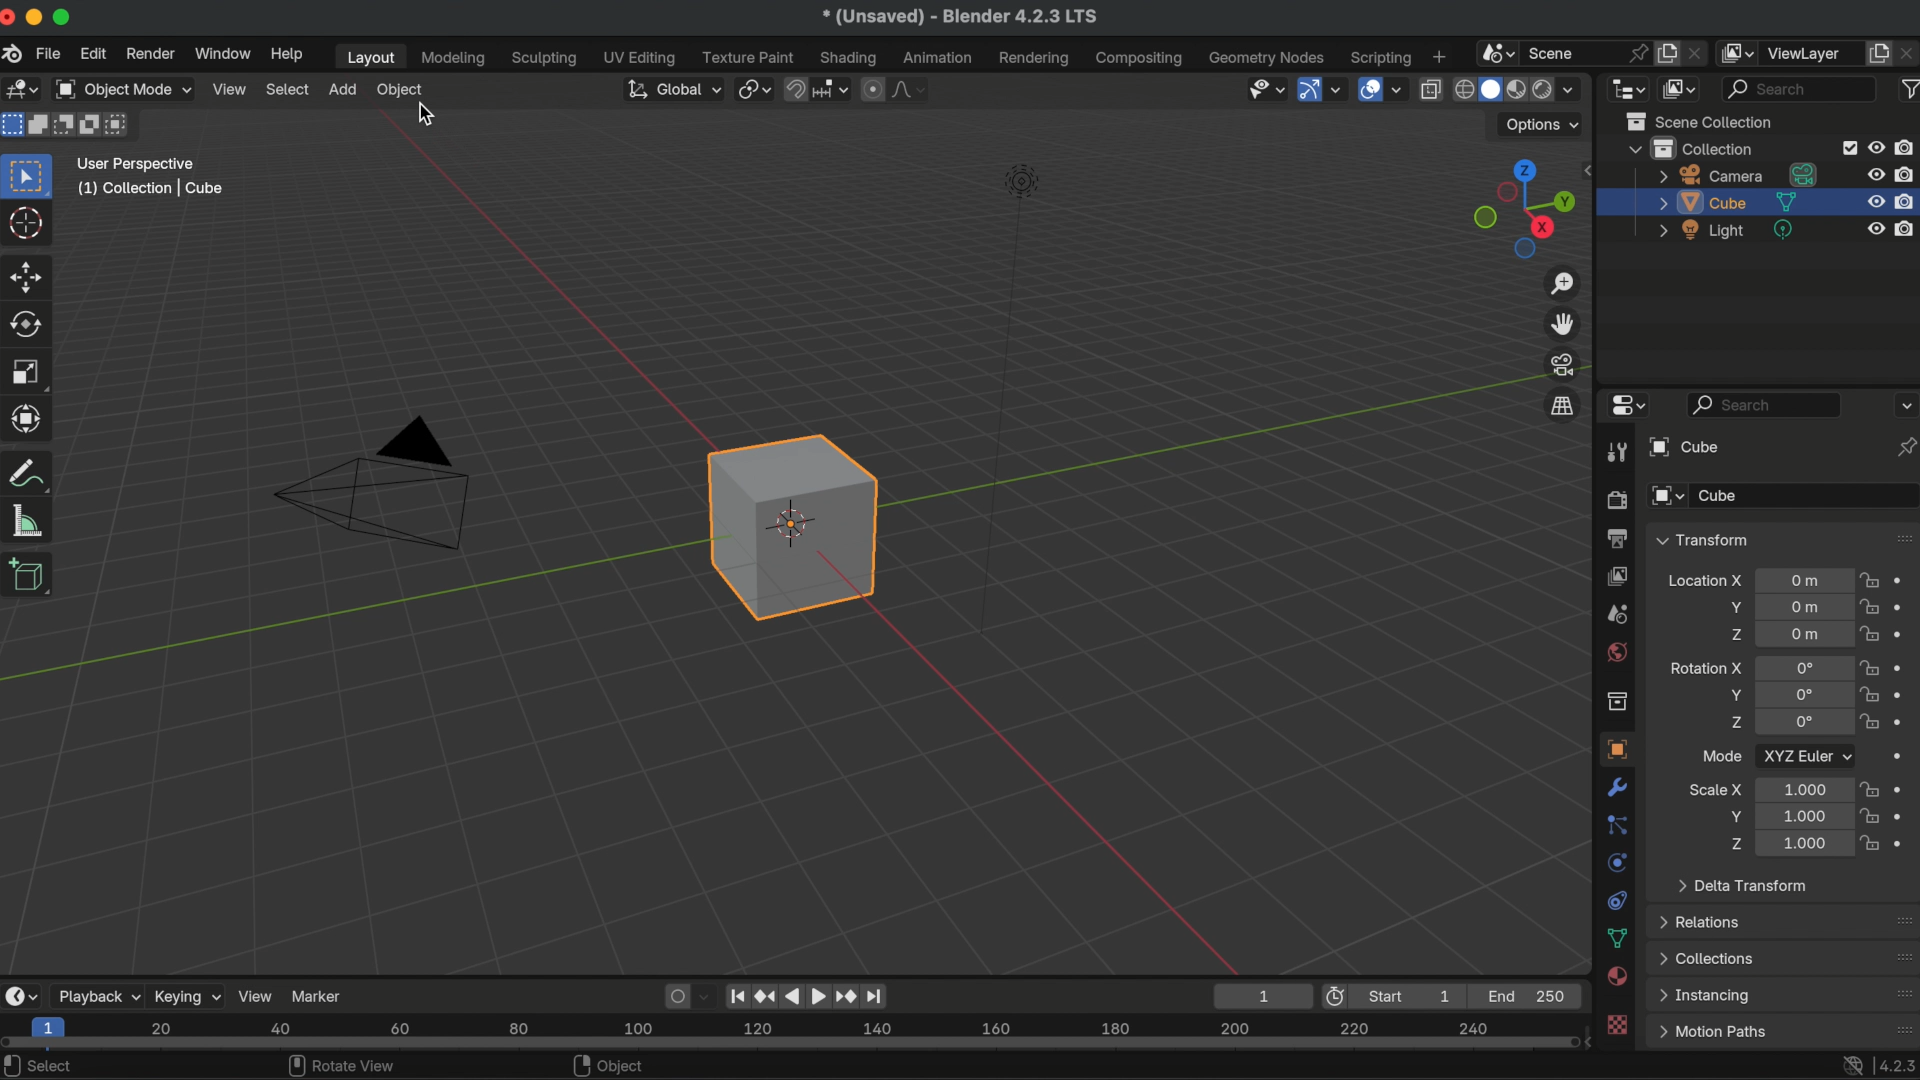  Describe the element at coordinates (1619, 1026) in the screenshot. I see `texture` at that location.